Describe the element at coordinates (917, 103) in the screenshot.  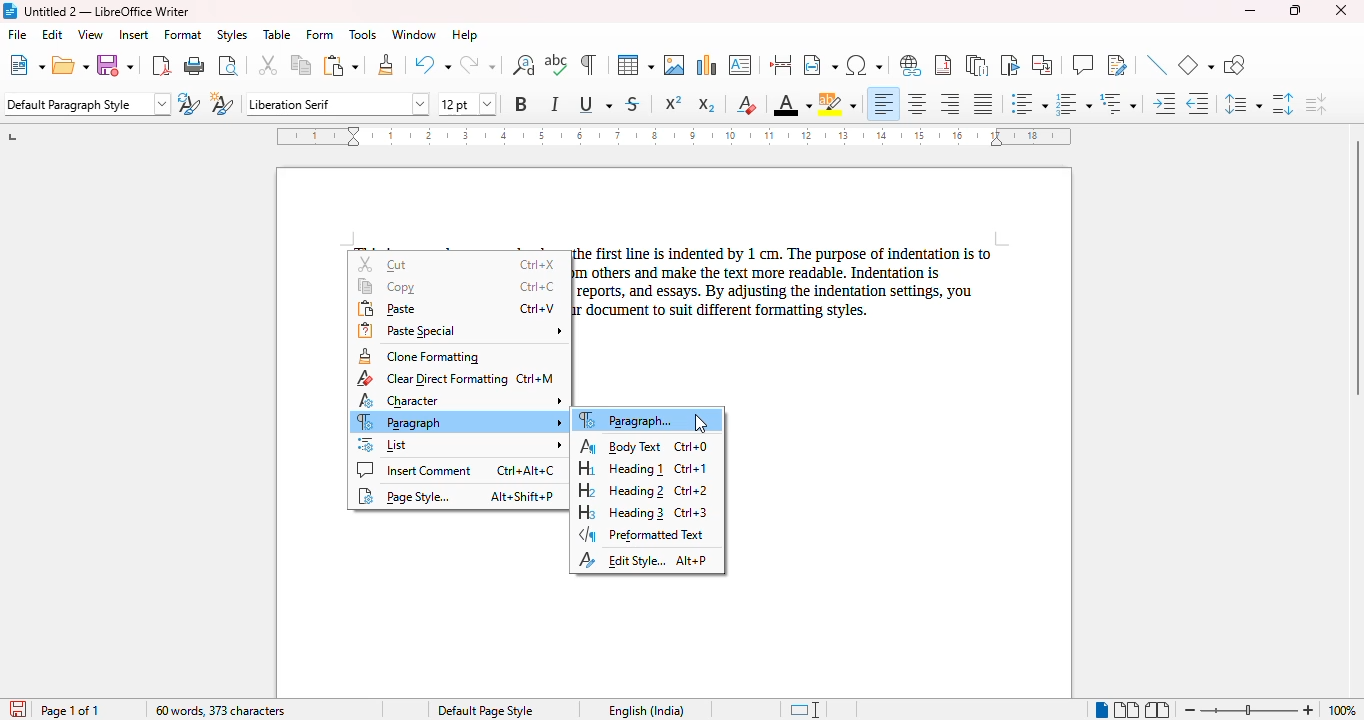
I see `align center` at that location.